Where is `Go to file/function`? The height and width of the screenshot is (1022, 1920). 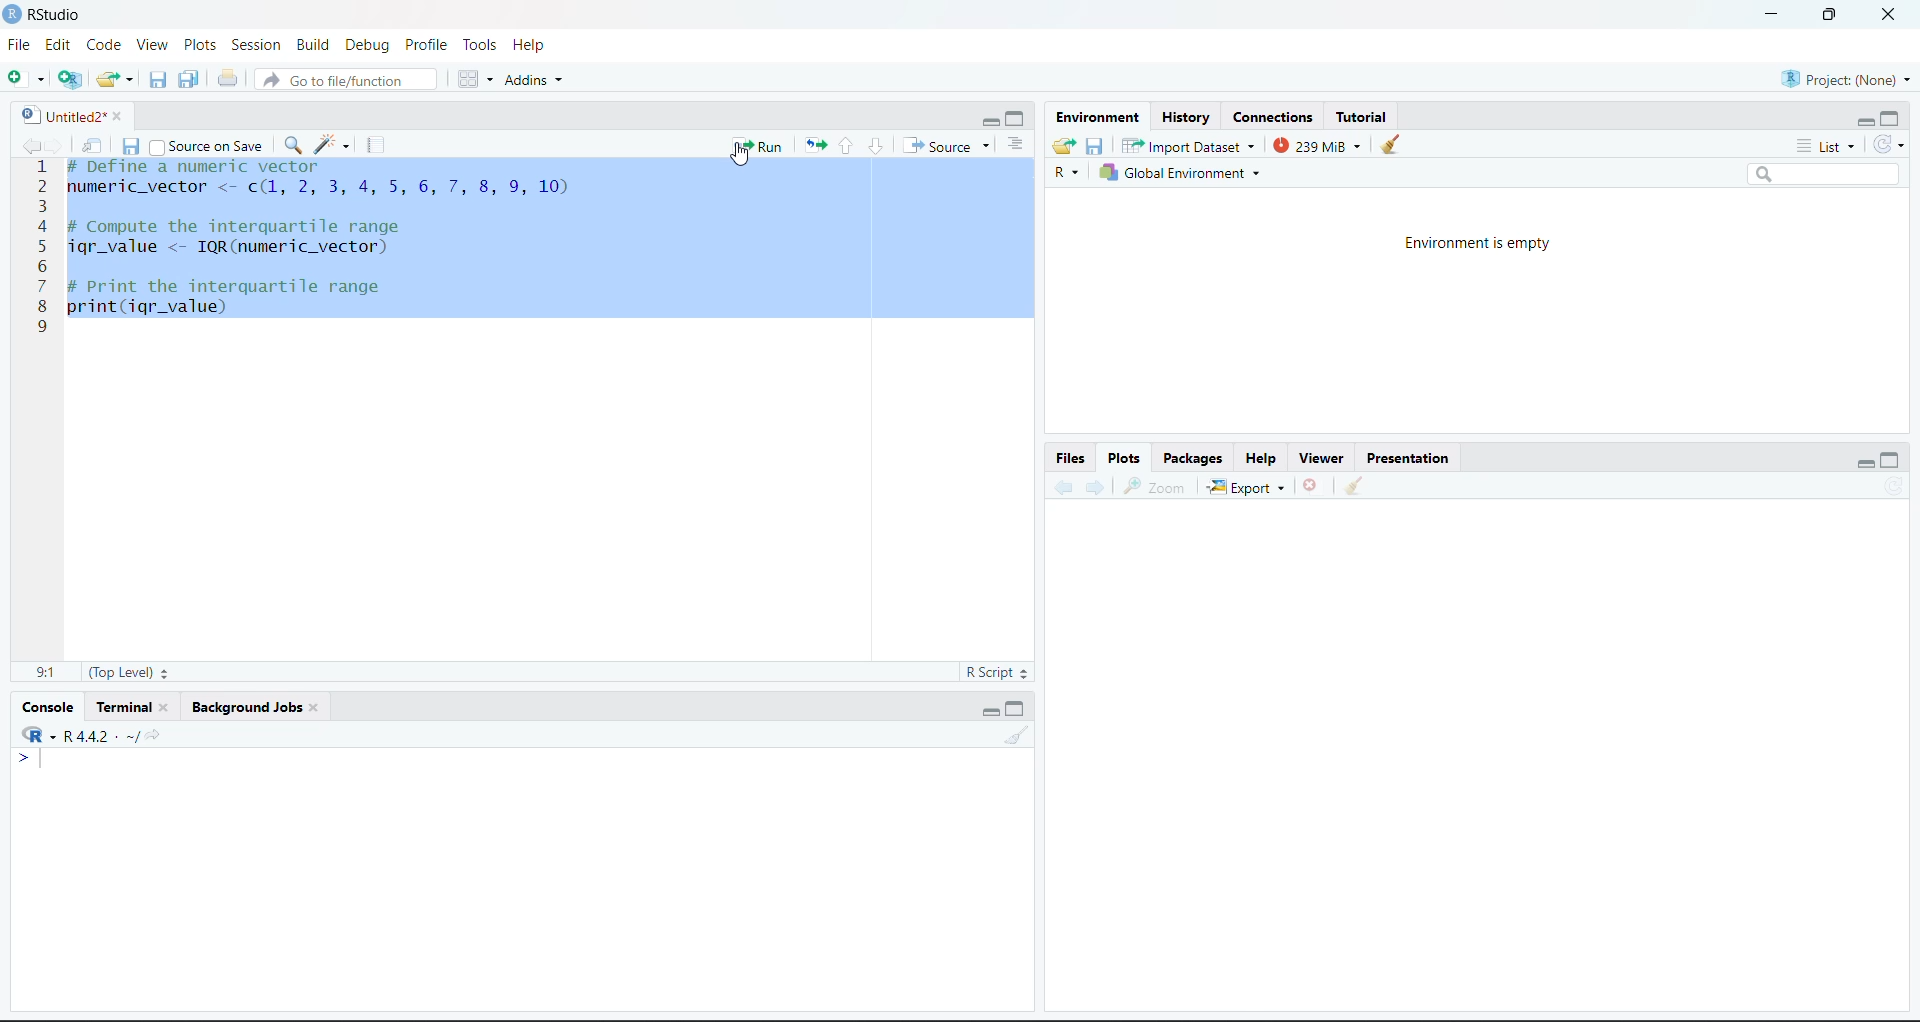
Go to file/function is located at coordinates (346, 77).